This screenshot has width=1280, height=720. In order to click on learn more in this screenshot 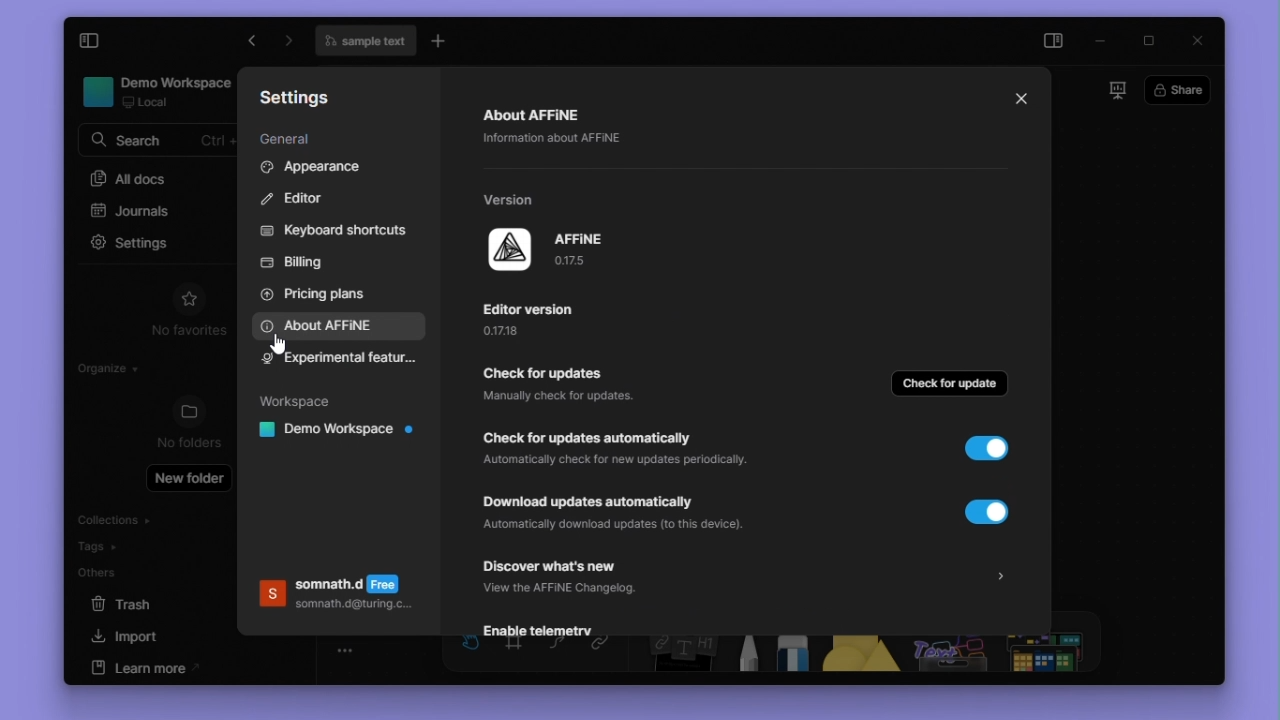, I will do `click(145, 668)`.